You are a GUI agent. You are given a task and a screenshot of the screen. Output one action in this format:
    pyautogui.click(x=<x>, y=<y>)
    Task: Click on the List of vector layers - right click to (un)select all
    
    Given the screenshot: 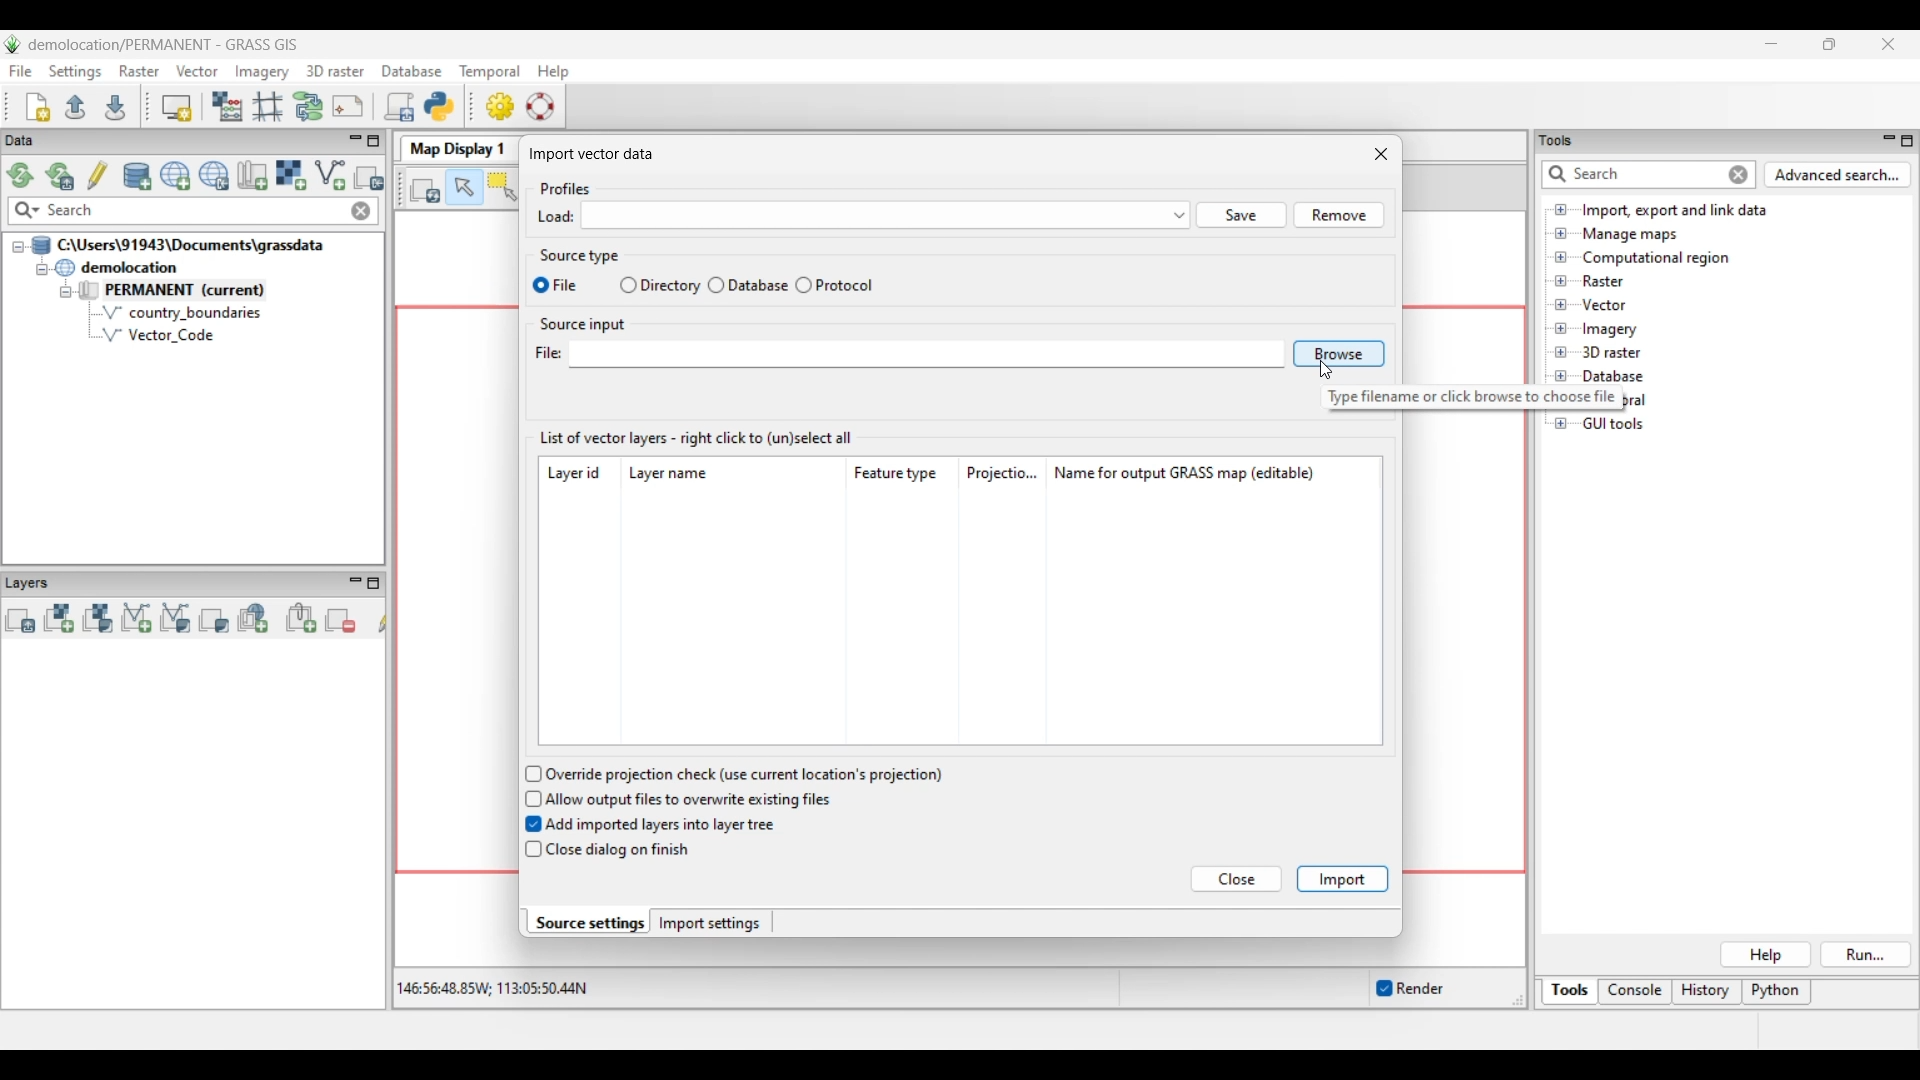 What is the action you would take?
    pyautogui.click(x=701, y=437)
    